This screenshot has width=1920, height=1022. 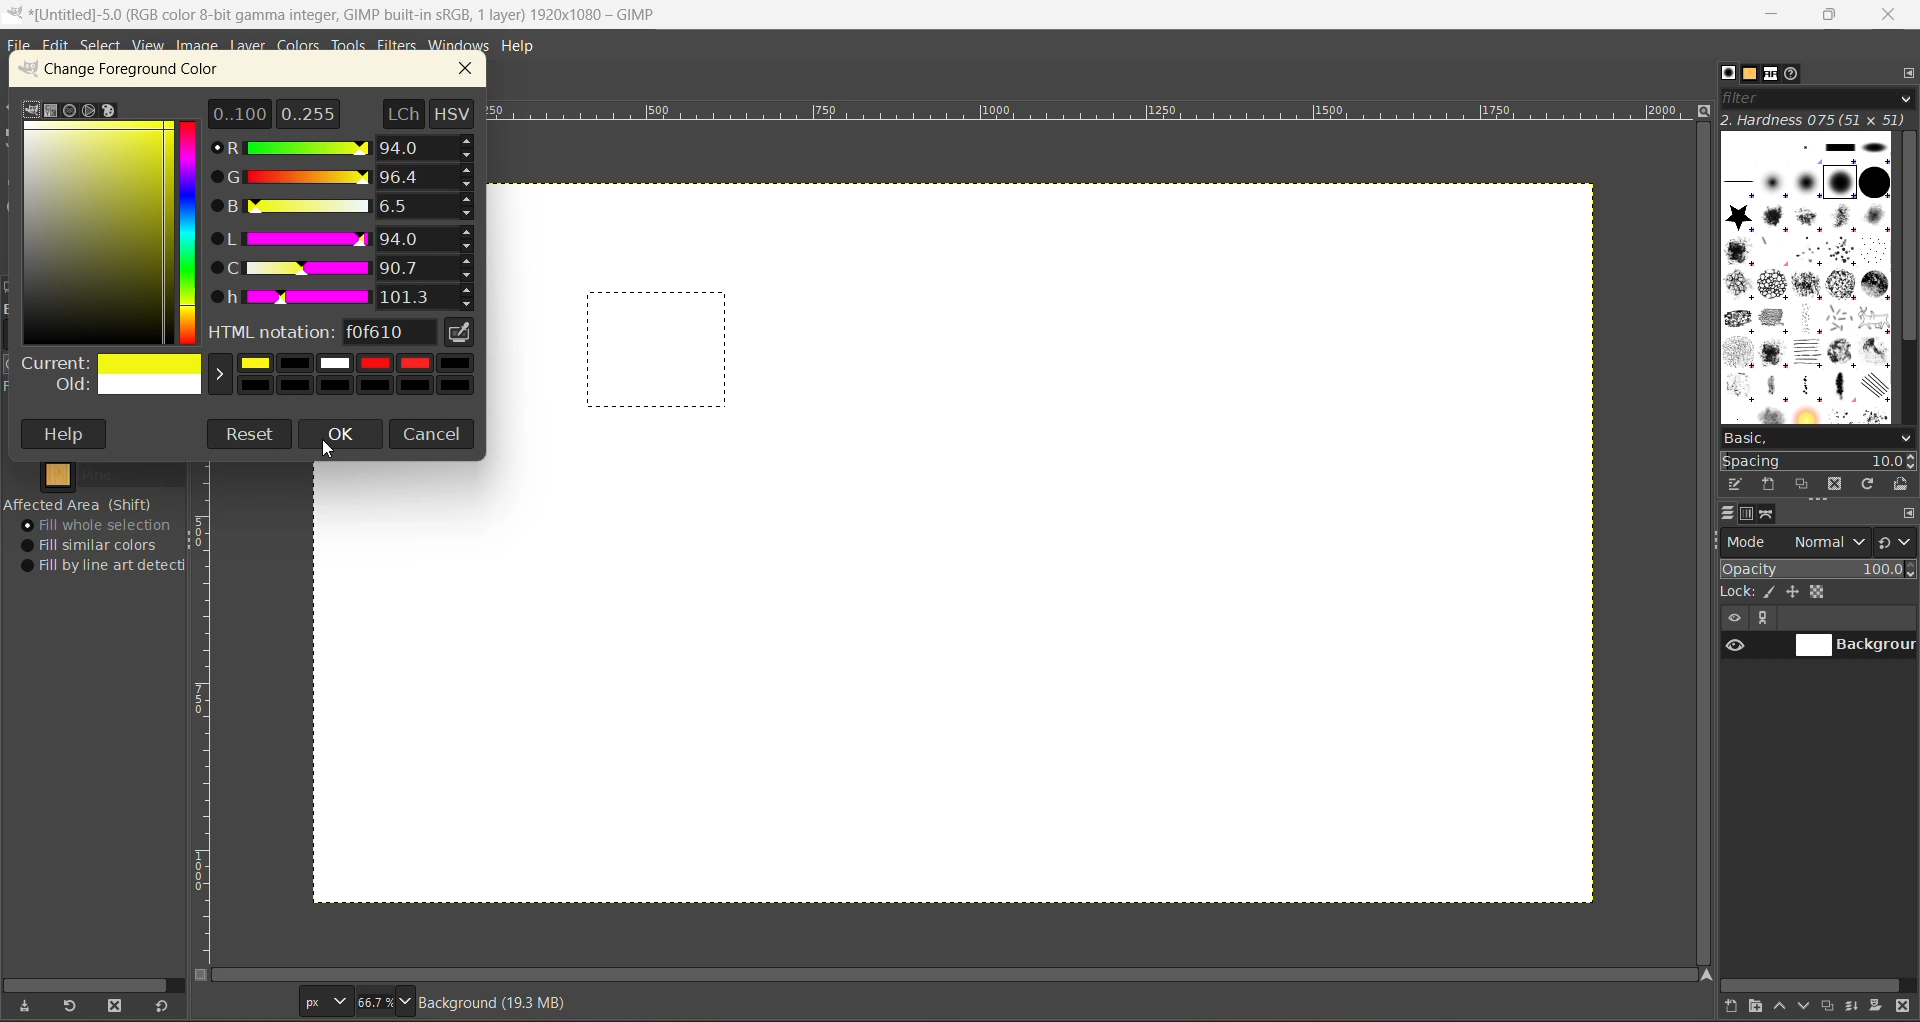 What do you see at coordinates (1907, 515) in the screenshot?
I see `configure` at bounding box center [1907, 515].